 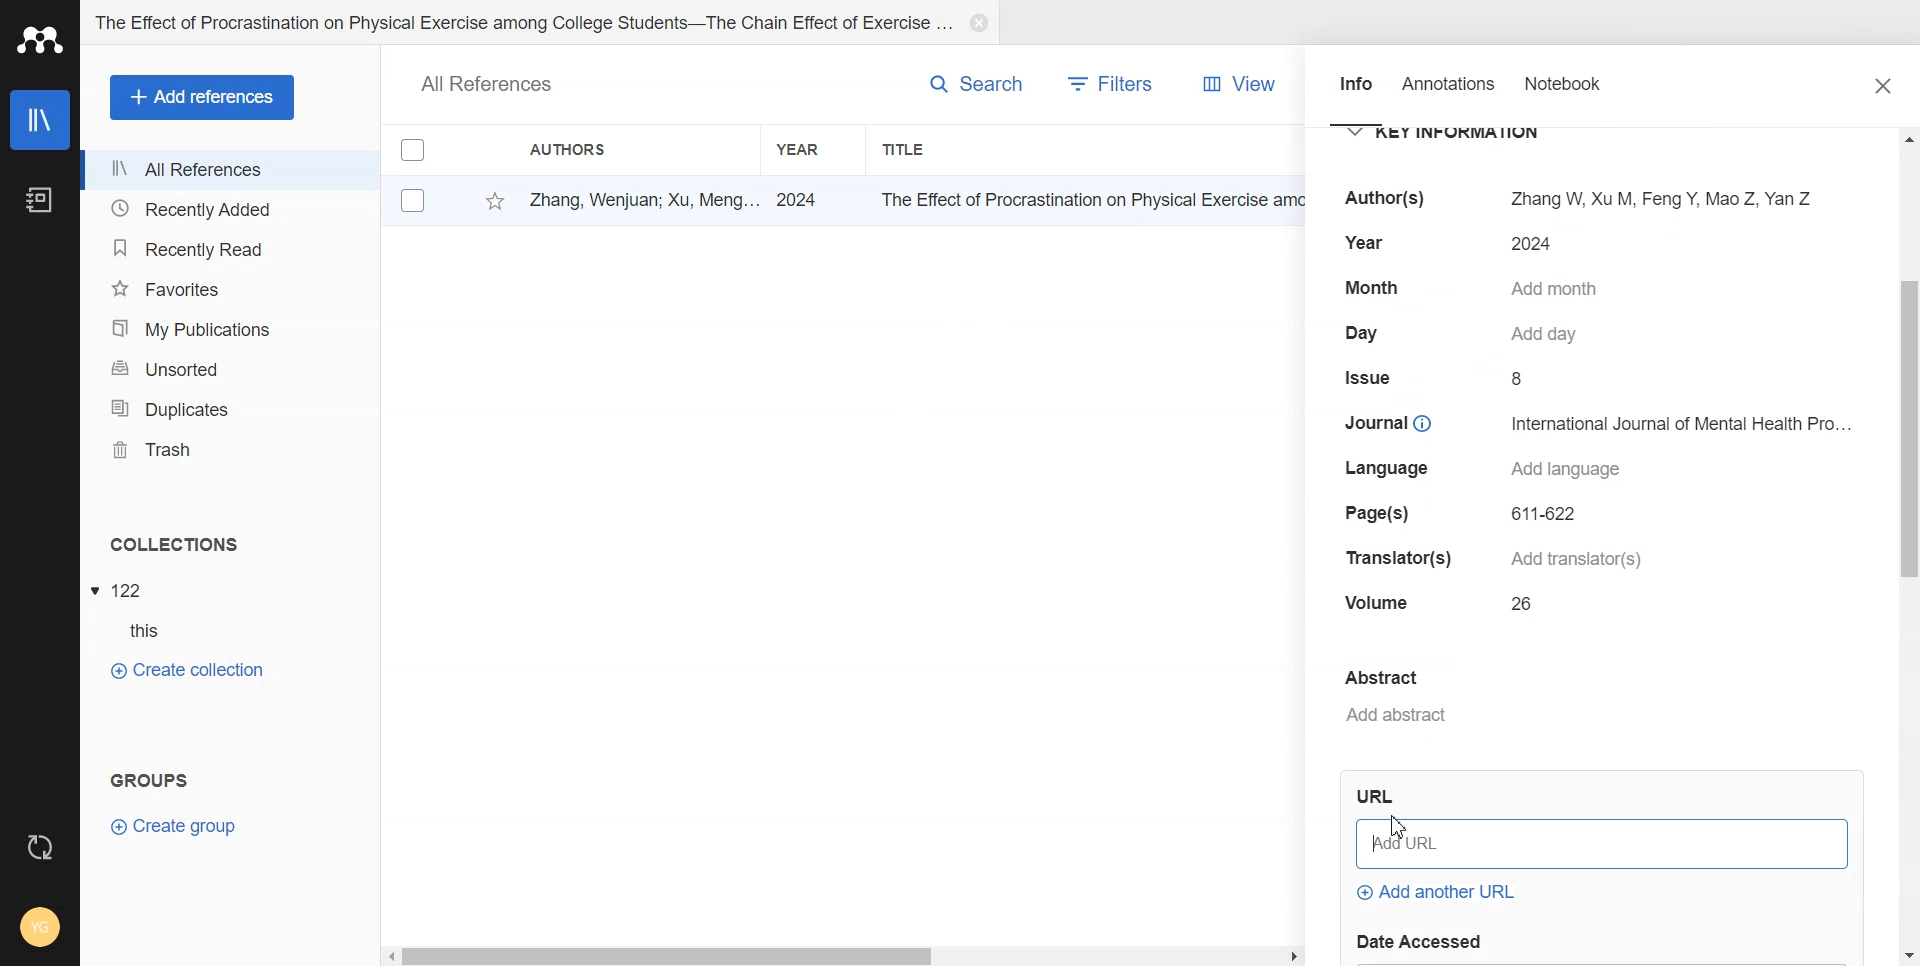 I want to click on Unsorted, so click(x=230, y=367).